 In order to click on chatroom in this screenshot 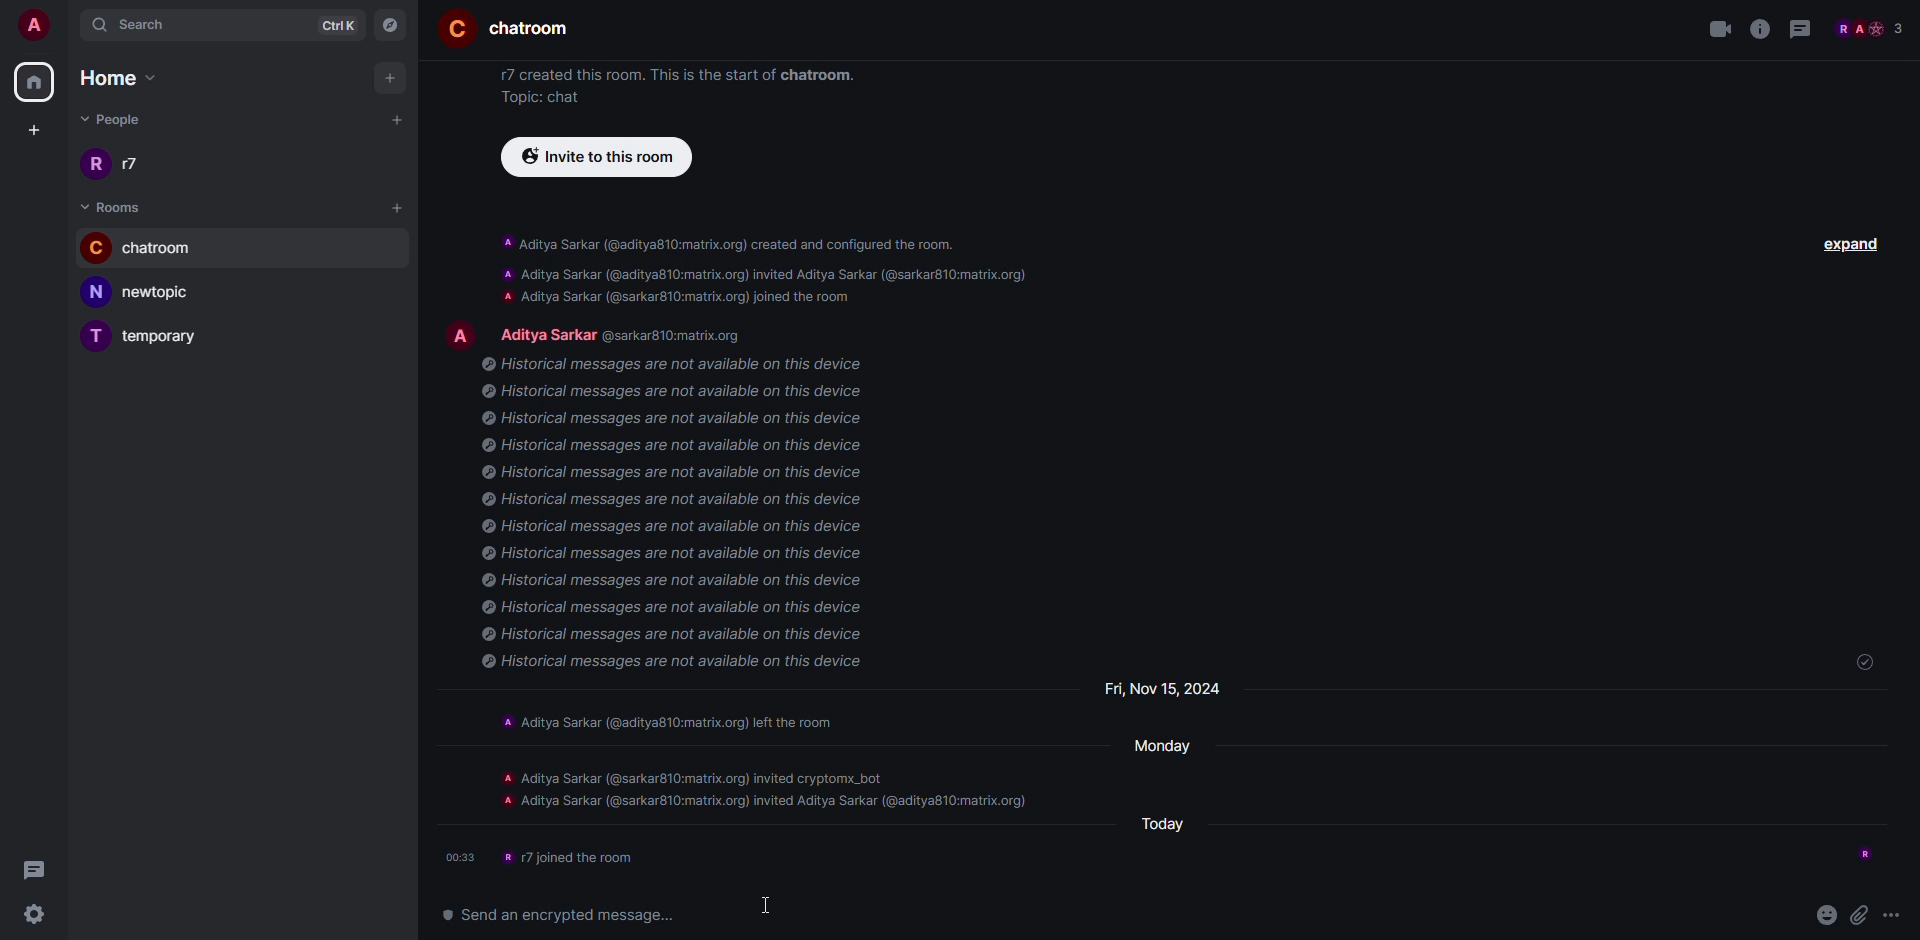, I will do `click(151, 246)`.